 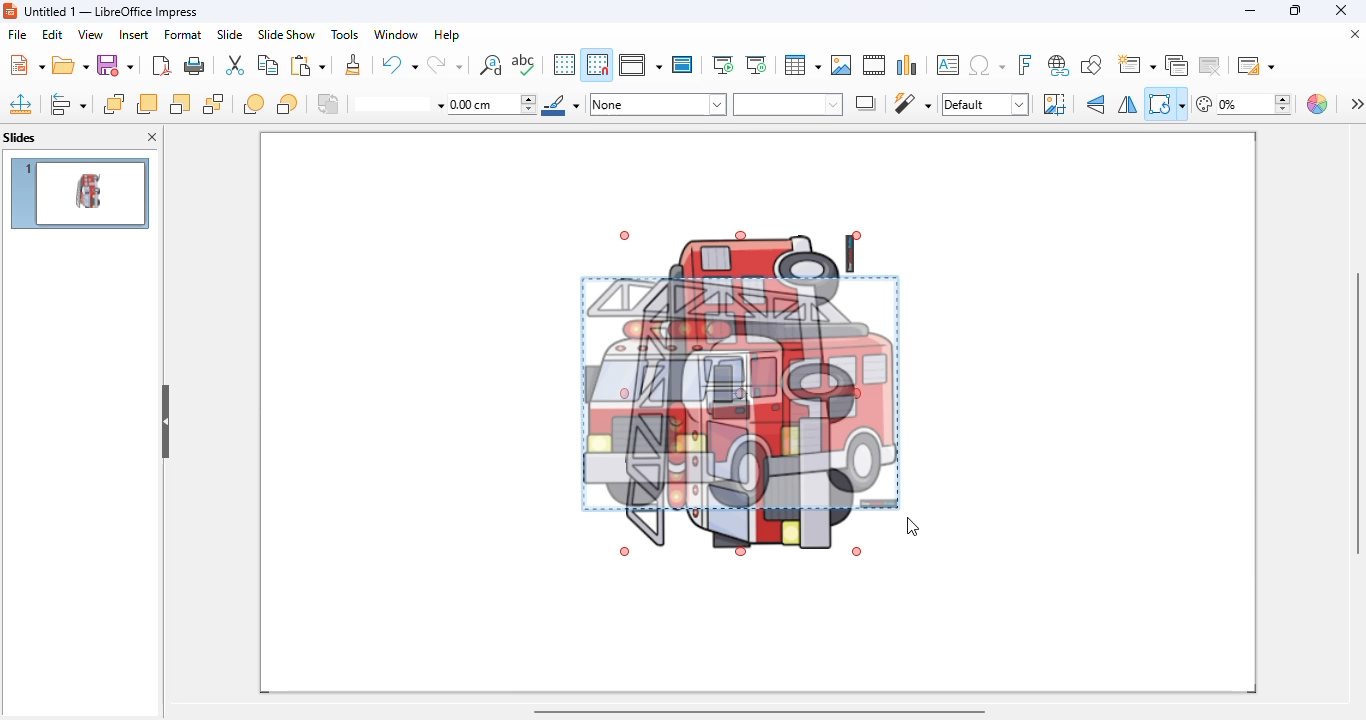 What do you see at coordinates (724, 65) in the screenshot?
I see `start from first slide` at bounding box center [724, 65].